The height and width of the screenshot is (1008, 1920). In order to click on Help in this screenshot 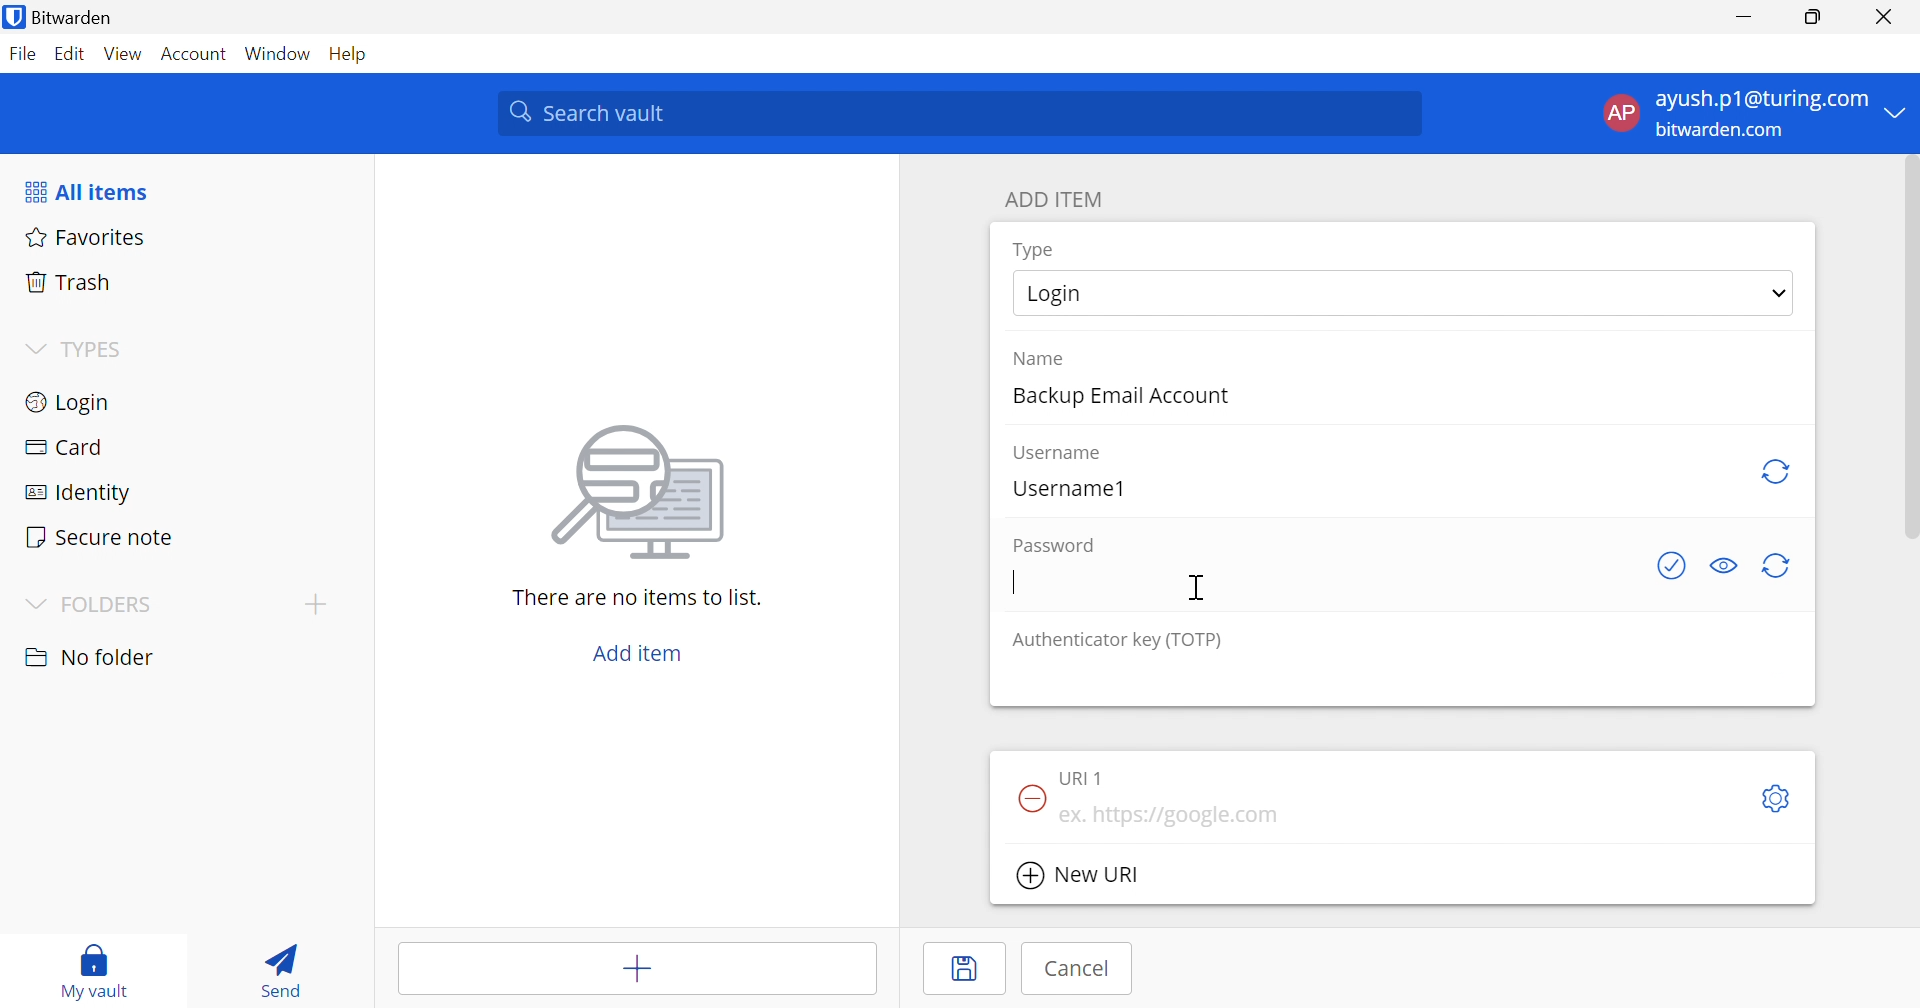, I will do `click(345, 53)`.